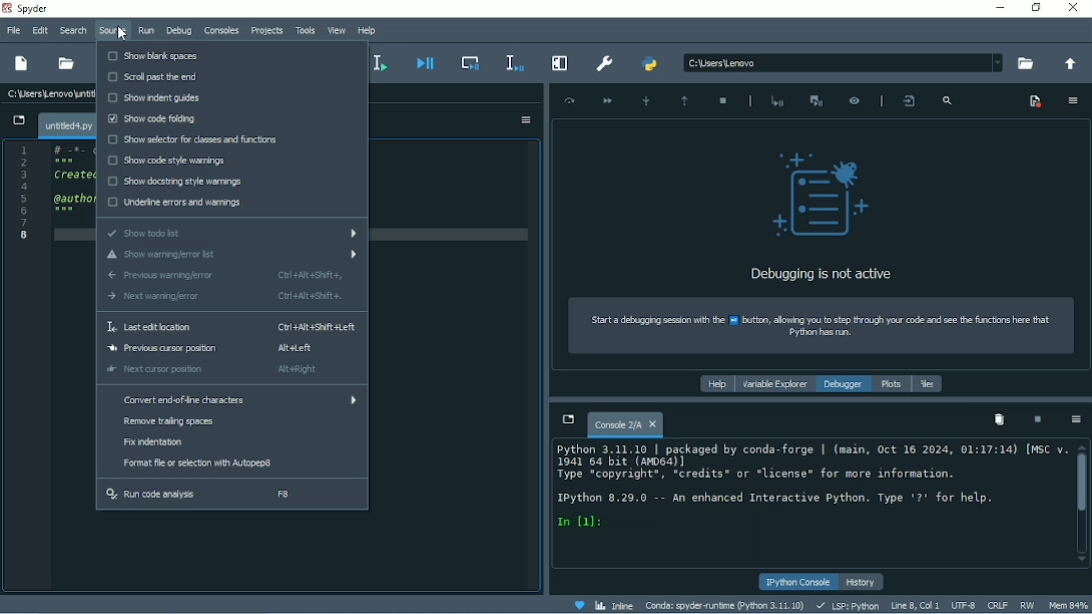 The image size is (1092, 614). I want to click on Show breakpoints, so click(1036, 102).